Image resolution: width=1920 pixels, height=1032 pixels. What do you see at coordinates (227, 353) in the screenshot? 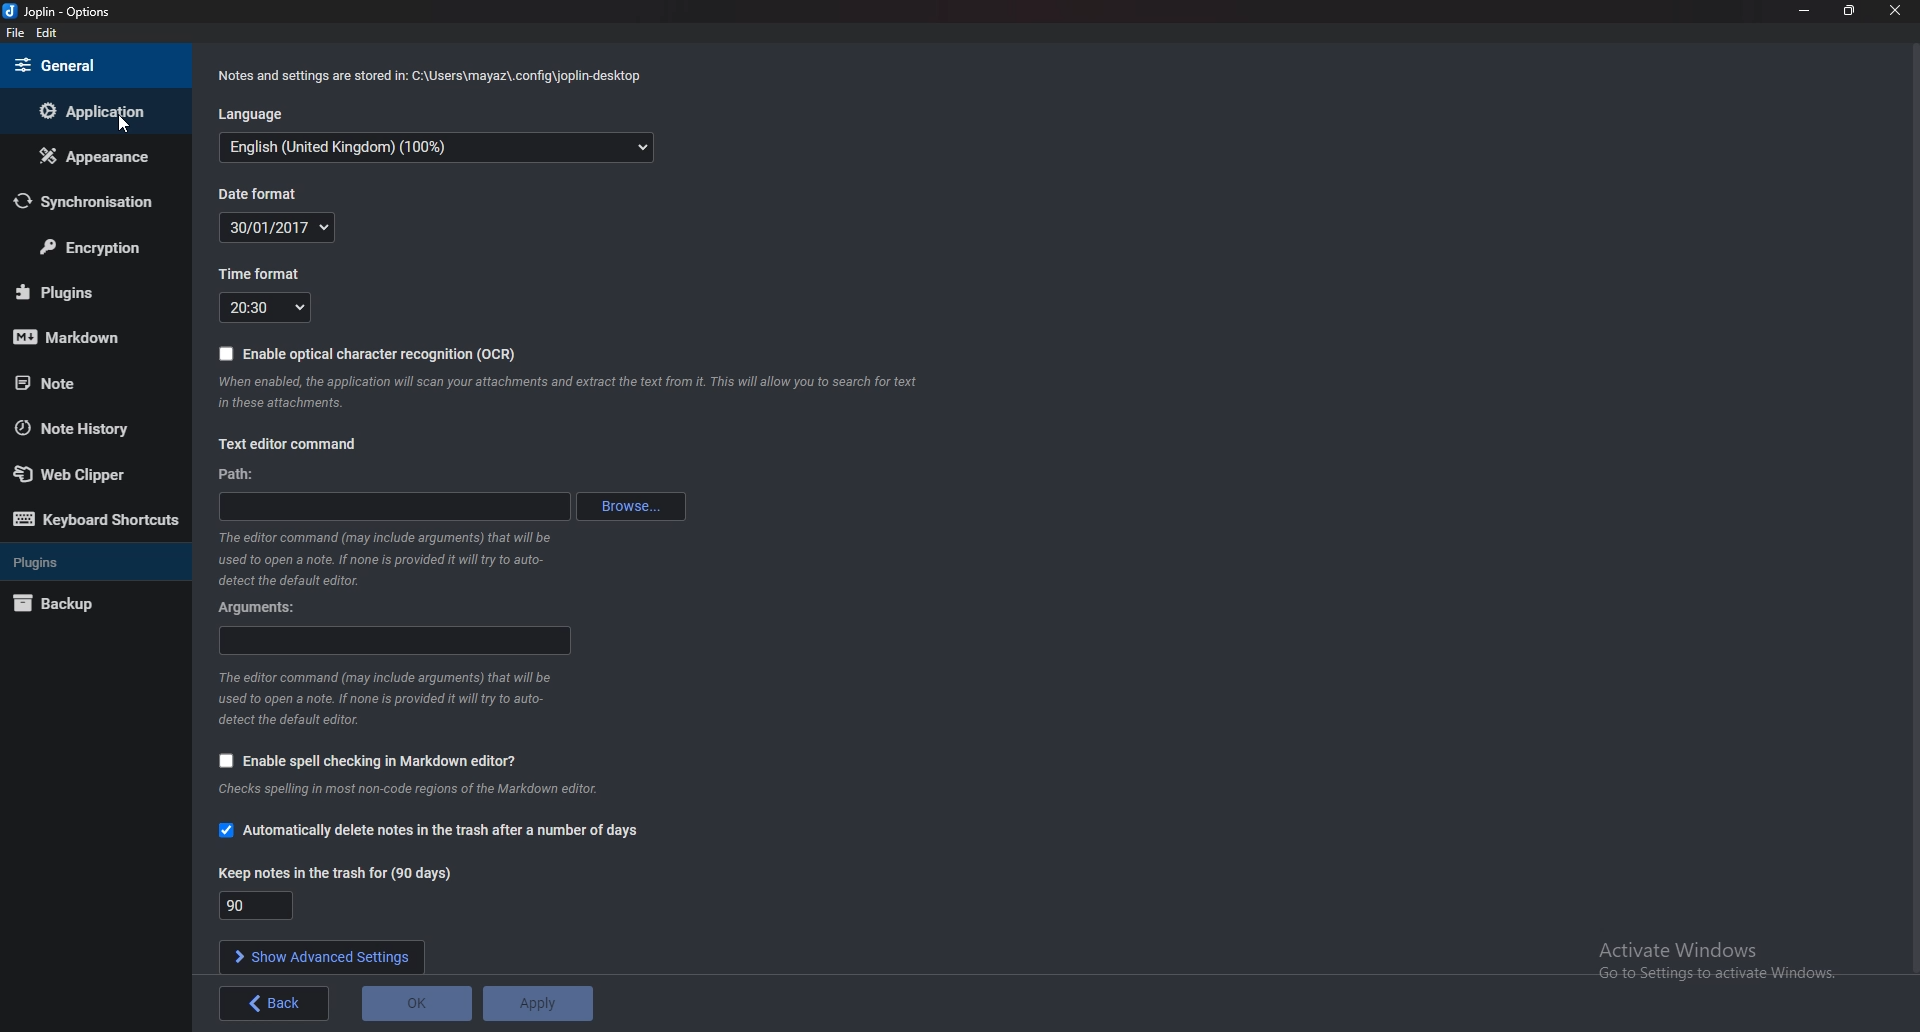
I see `checkbox` at bounding box center [227, 353].